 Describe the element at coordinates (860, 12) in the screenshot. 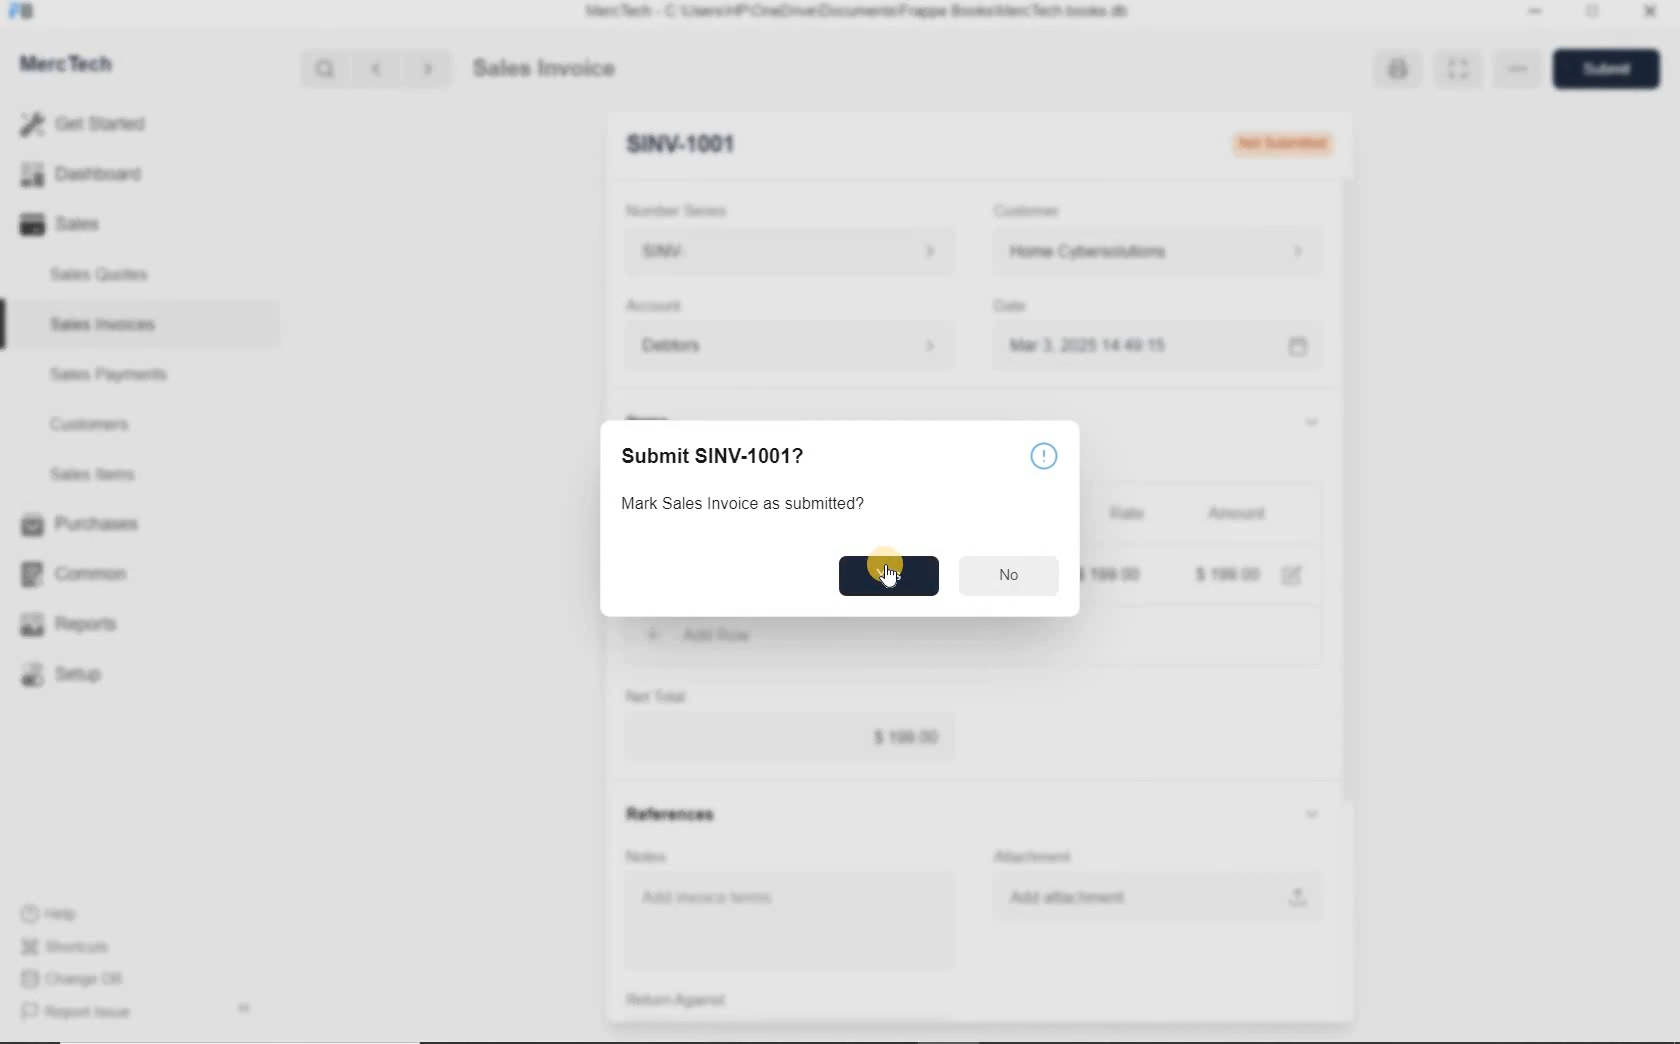

I see `MercTech - C:\Users\HP\OneDrive\Documents\Frappe Books\MercTech books db` at that location.